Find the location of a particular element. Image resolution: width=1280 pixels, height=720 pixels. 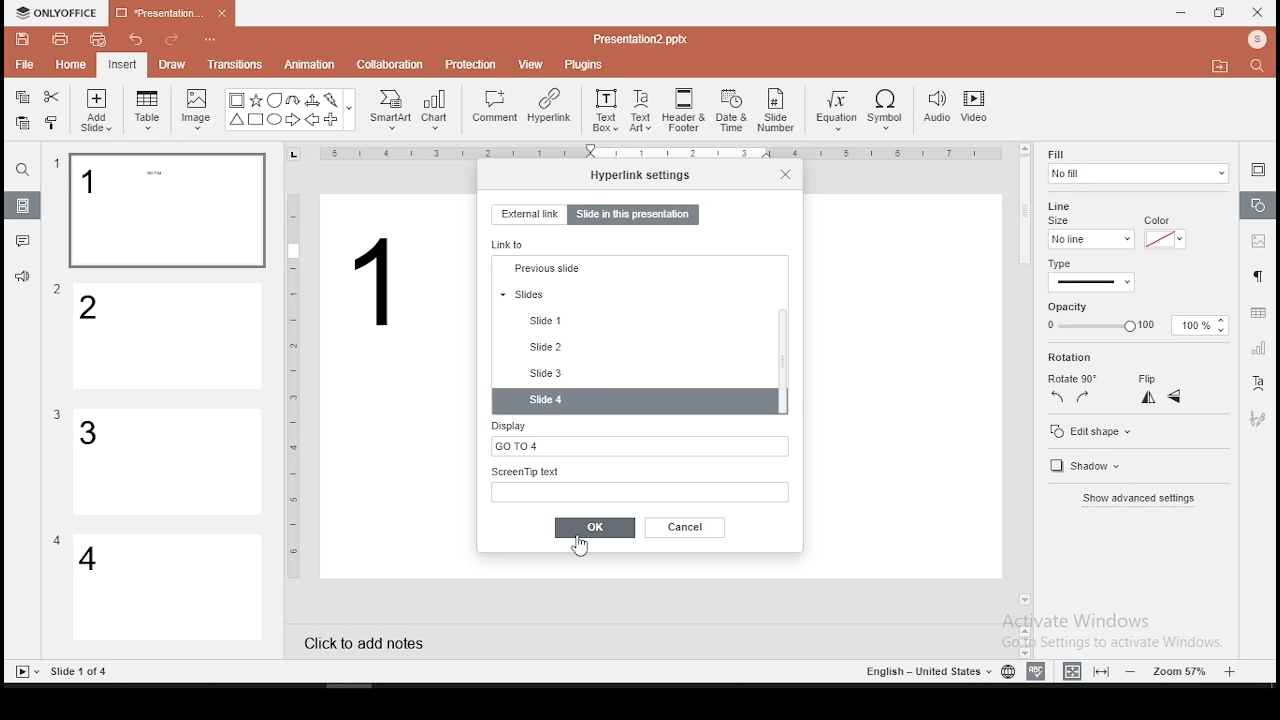

link to is located at coordinates (511, 244).